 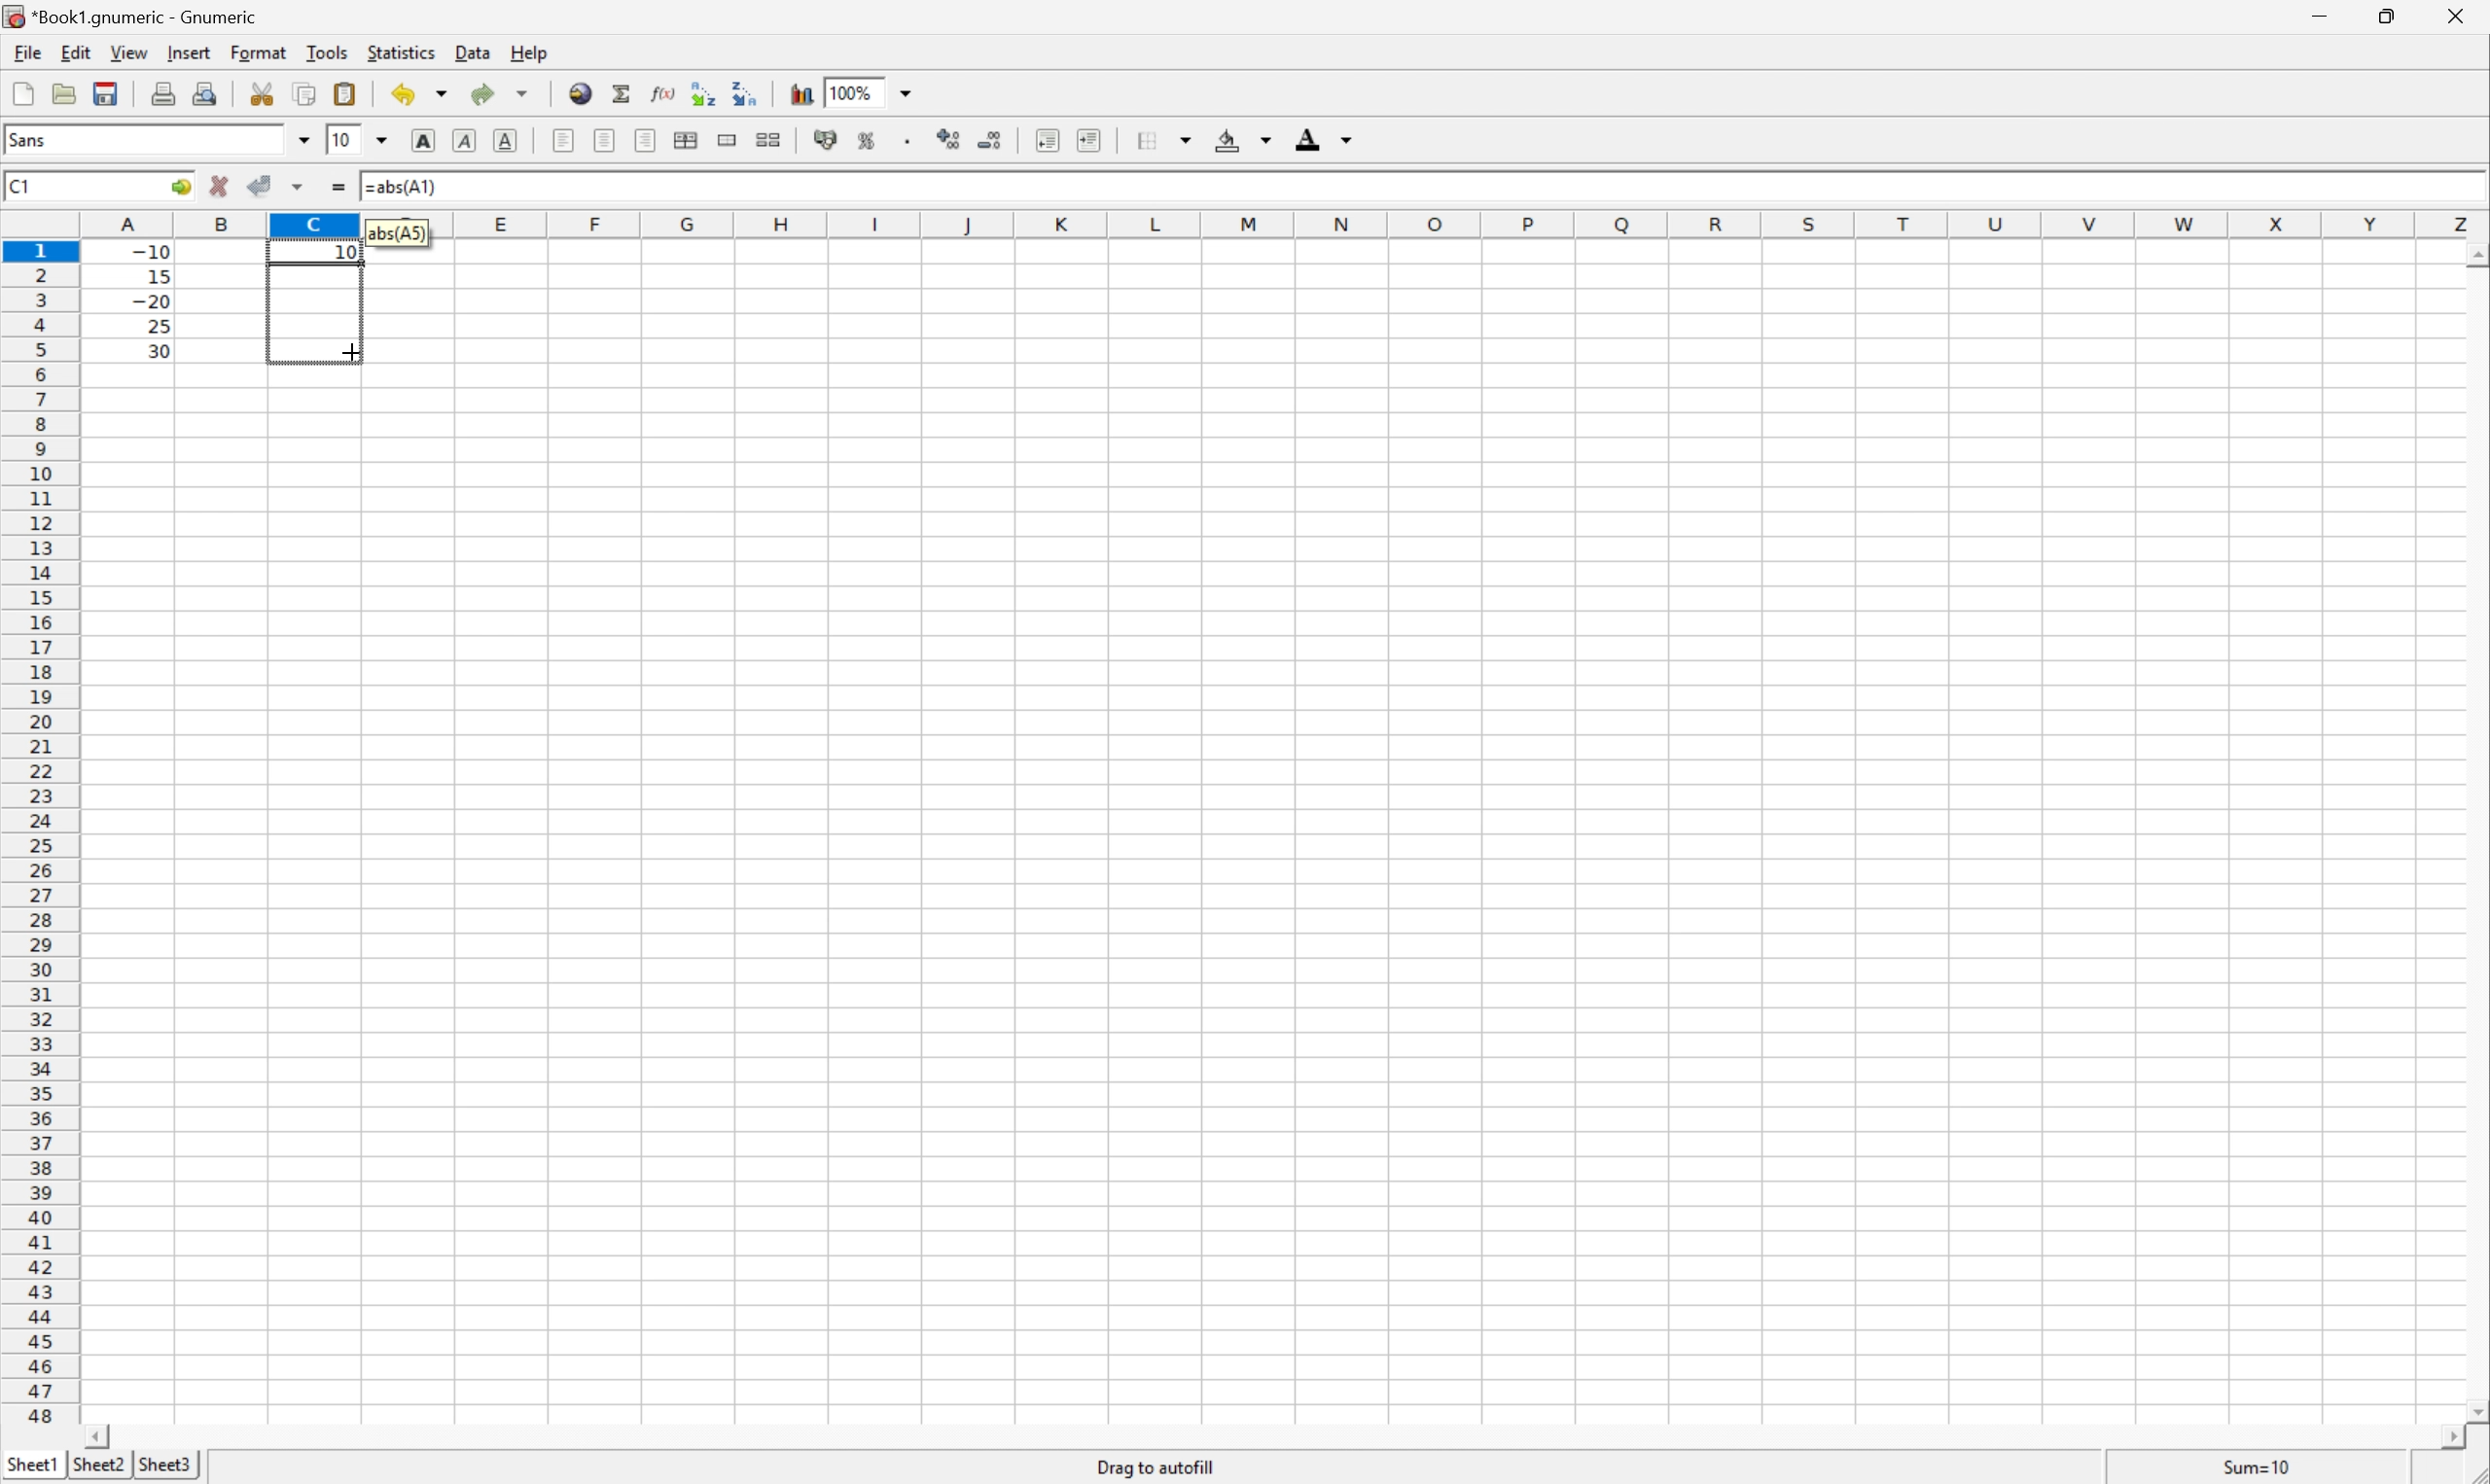 I want to click on Enter formula, so click(x=343, y=189).